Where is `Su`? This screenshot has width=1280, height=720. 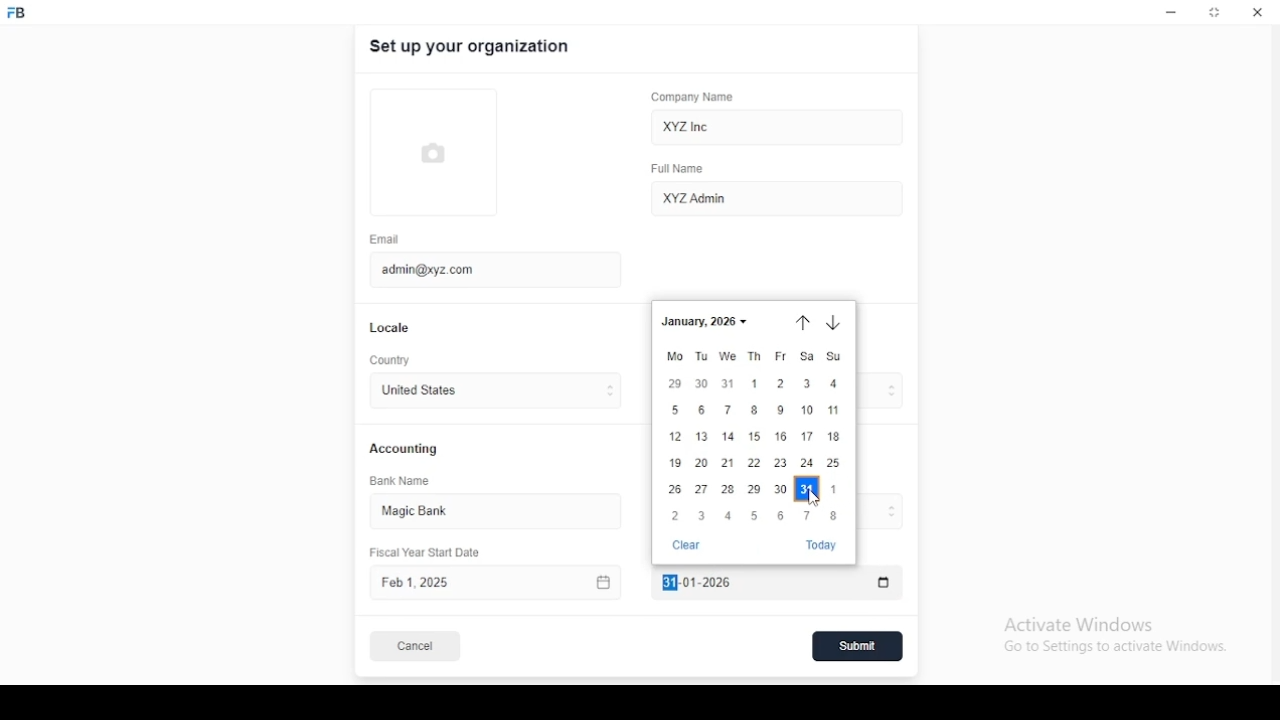
Su is located at coordinates (835, 356).